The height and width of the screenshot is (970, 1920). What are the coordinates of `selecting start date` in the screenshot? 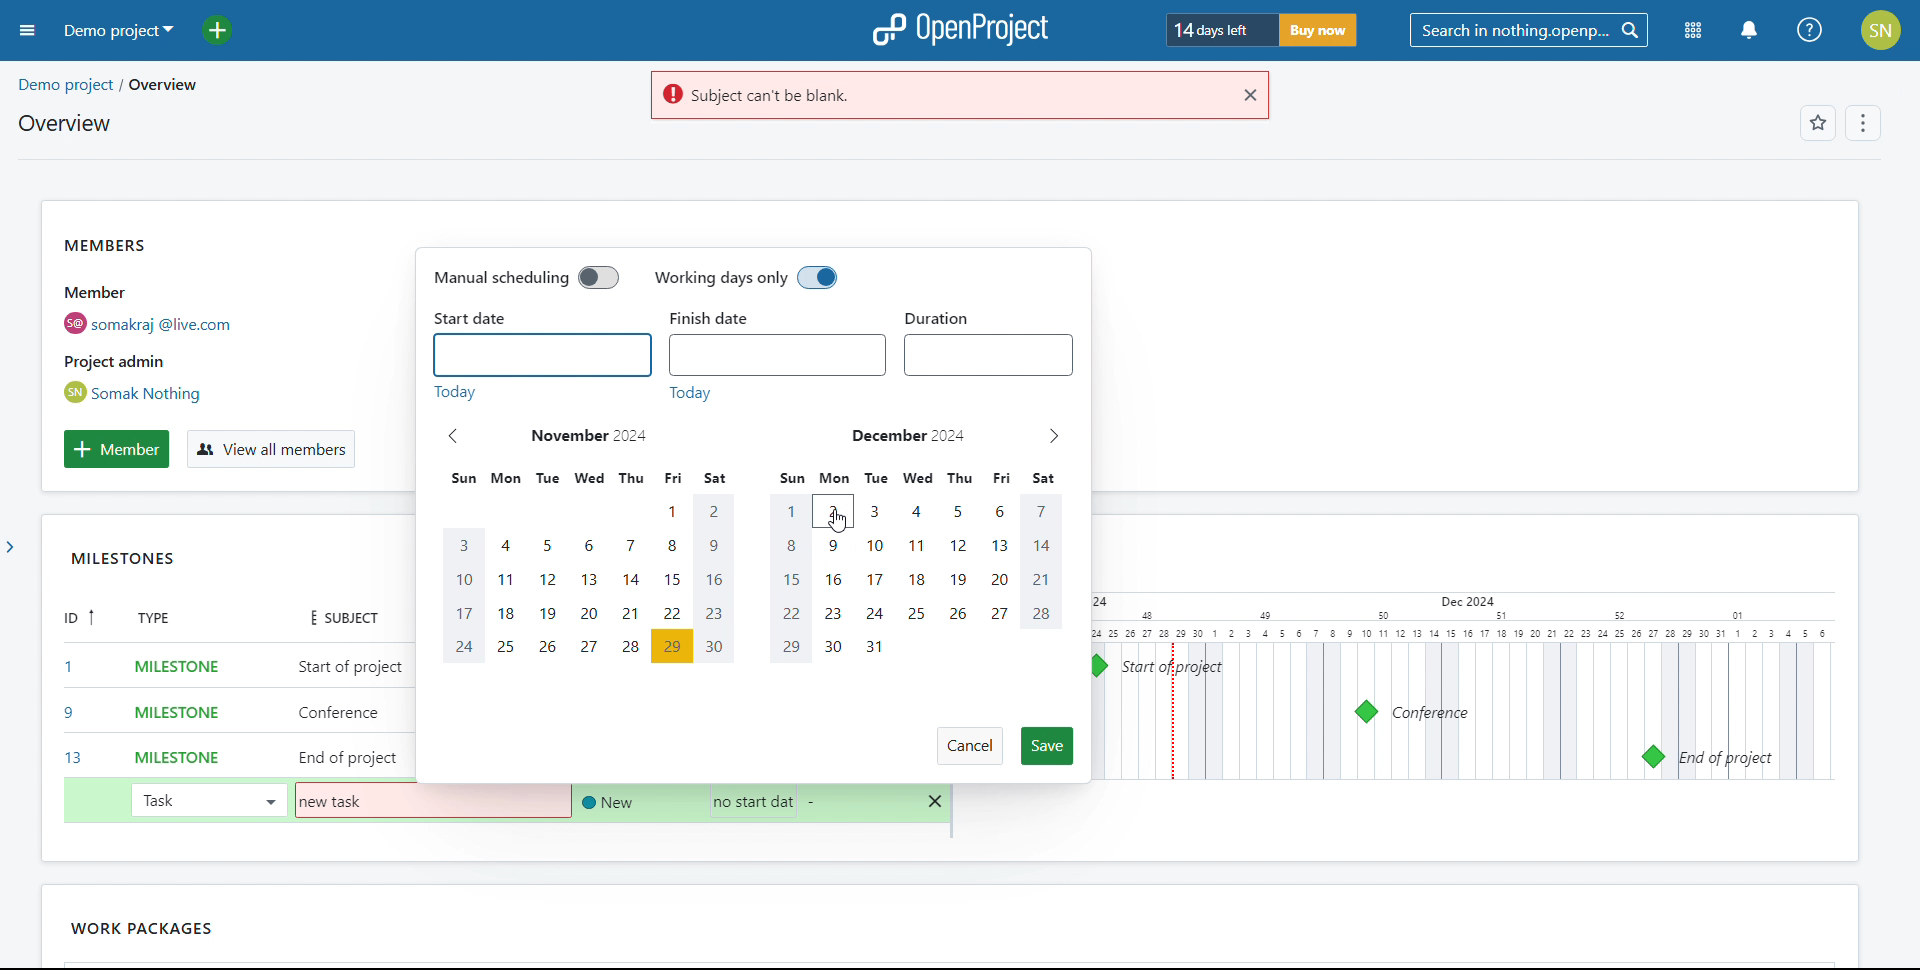 It's located at (746, 801).